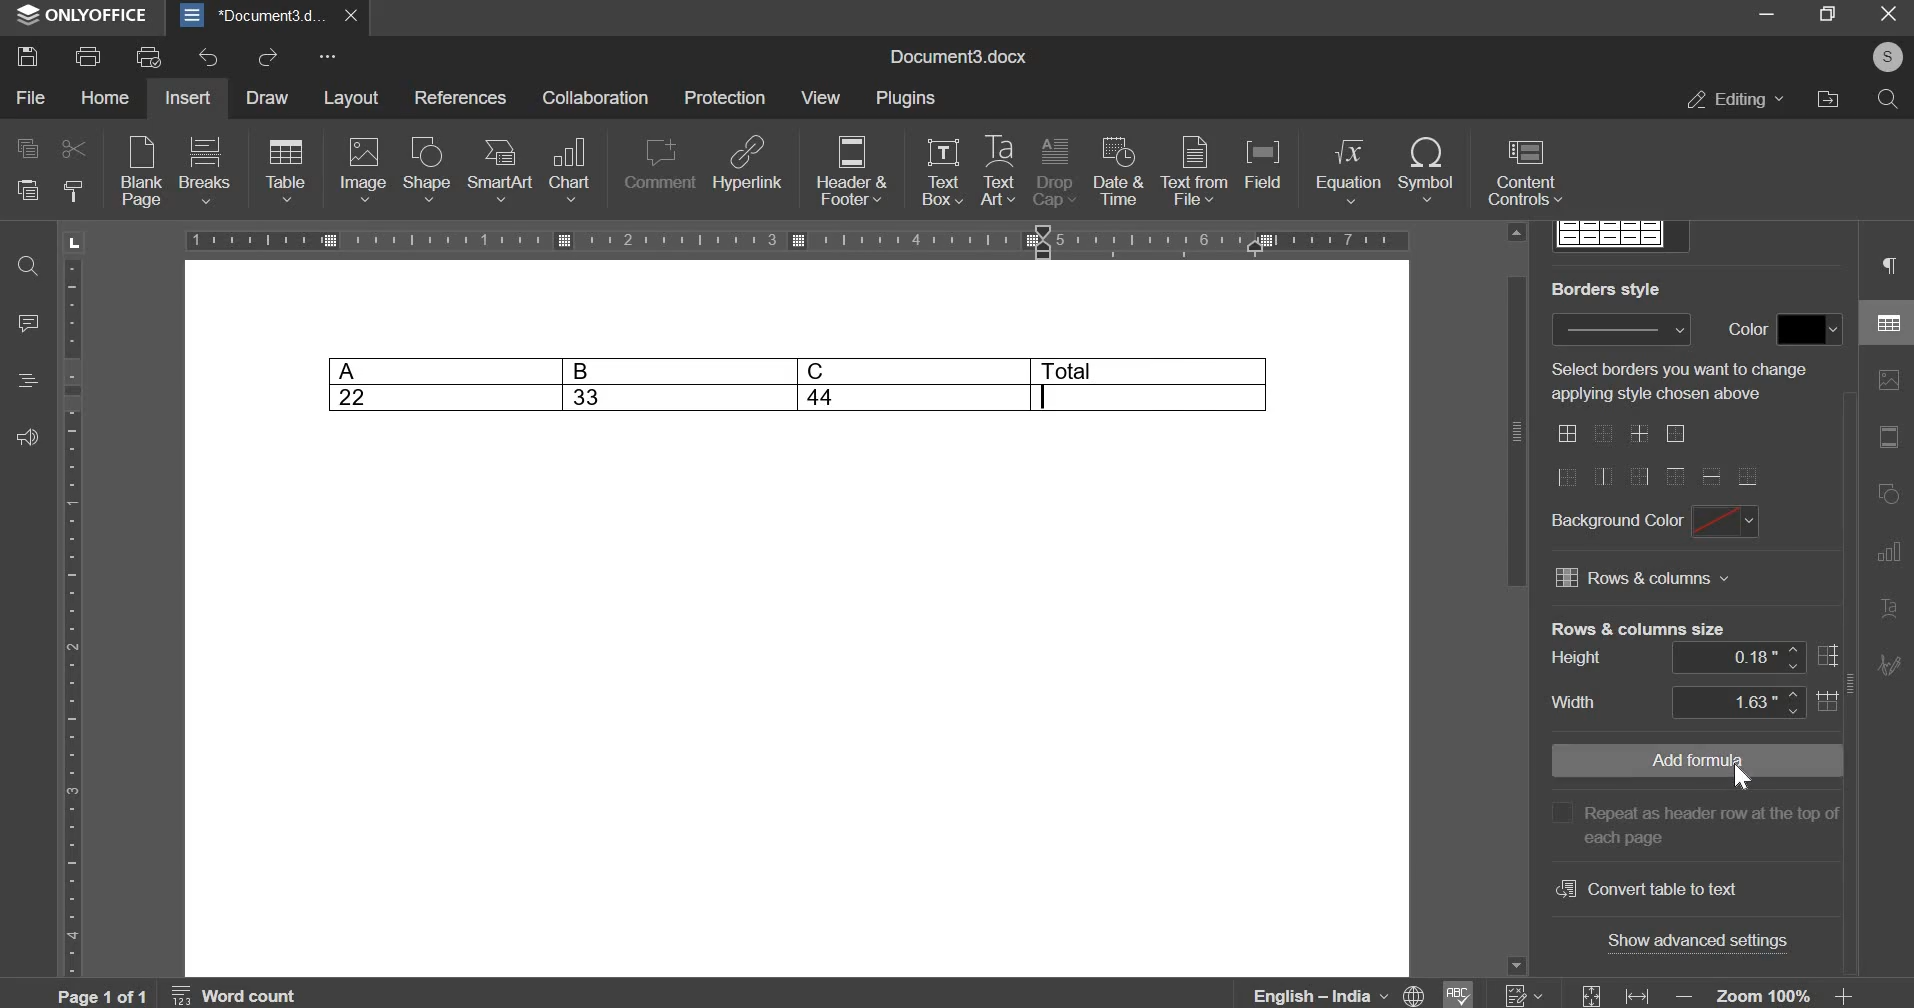 The width and height of the screenshot is (1914, 1008). Describe the element at coordinates (1682, 994) in the screenshot. I see `decrease zoom` at that location.